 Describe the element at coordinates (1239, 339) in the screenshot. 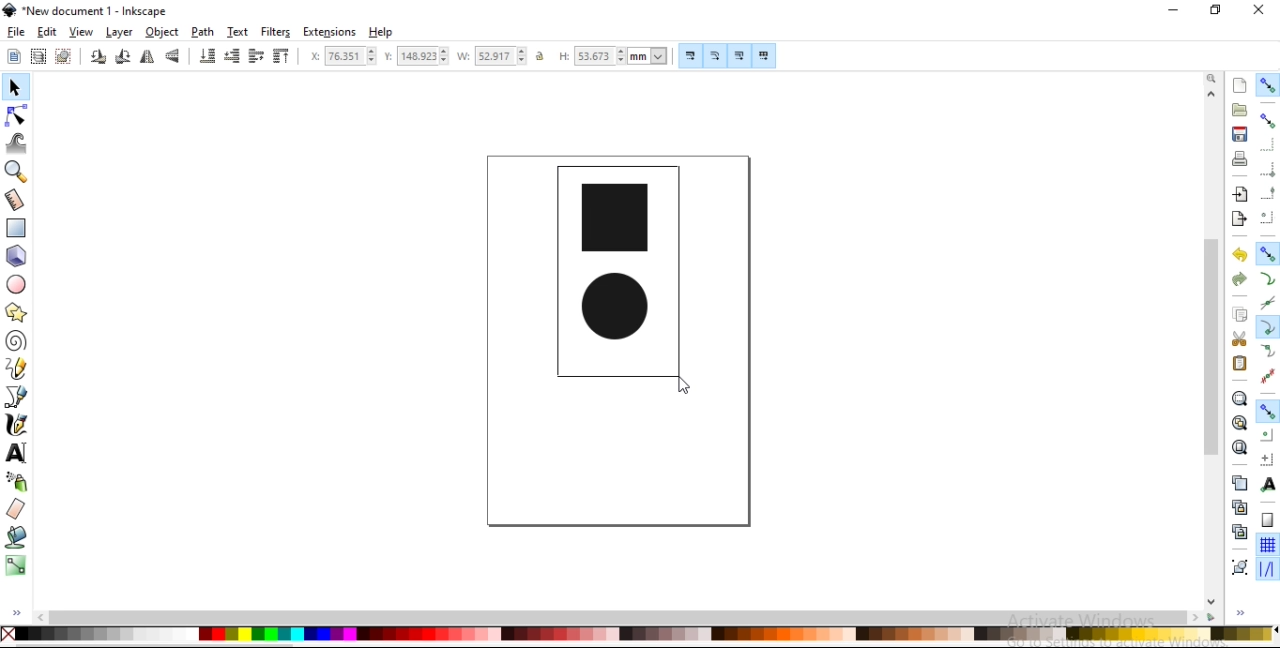

I see `cut` at that location.